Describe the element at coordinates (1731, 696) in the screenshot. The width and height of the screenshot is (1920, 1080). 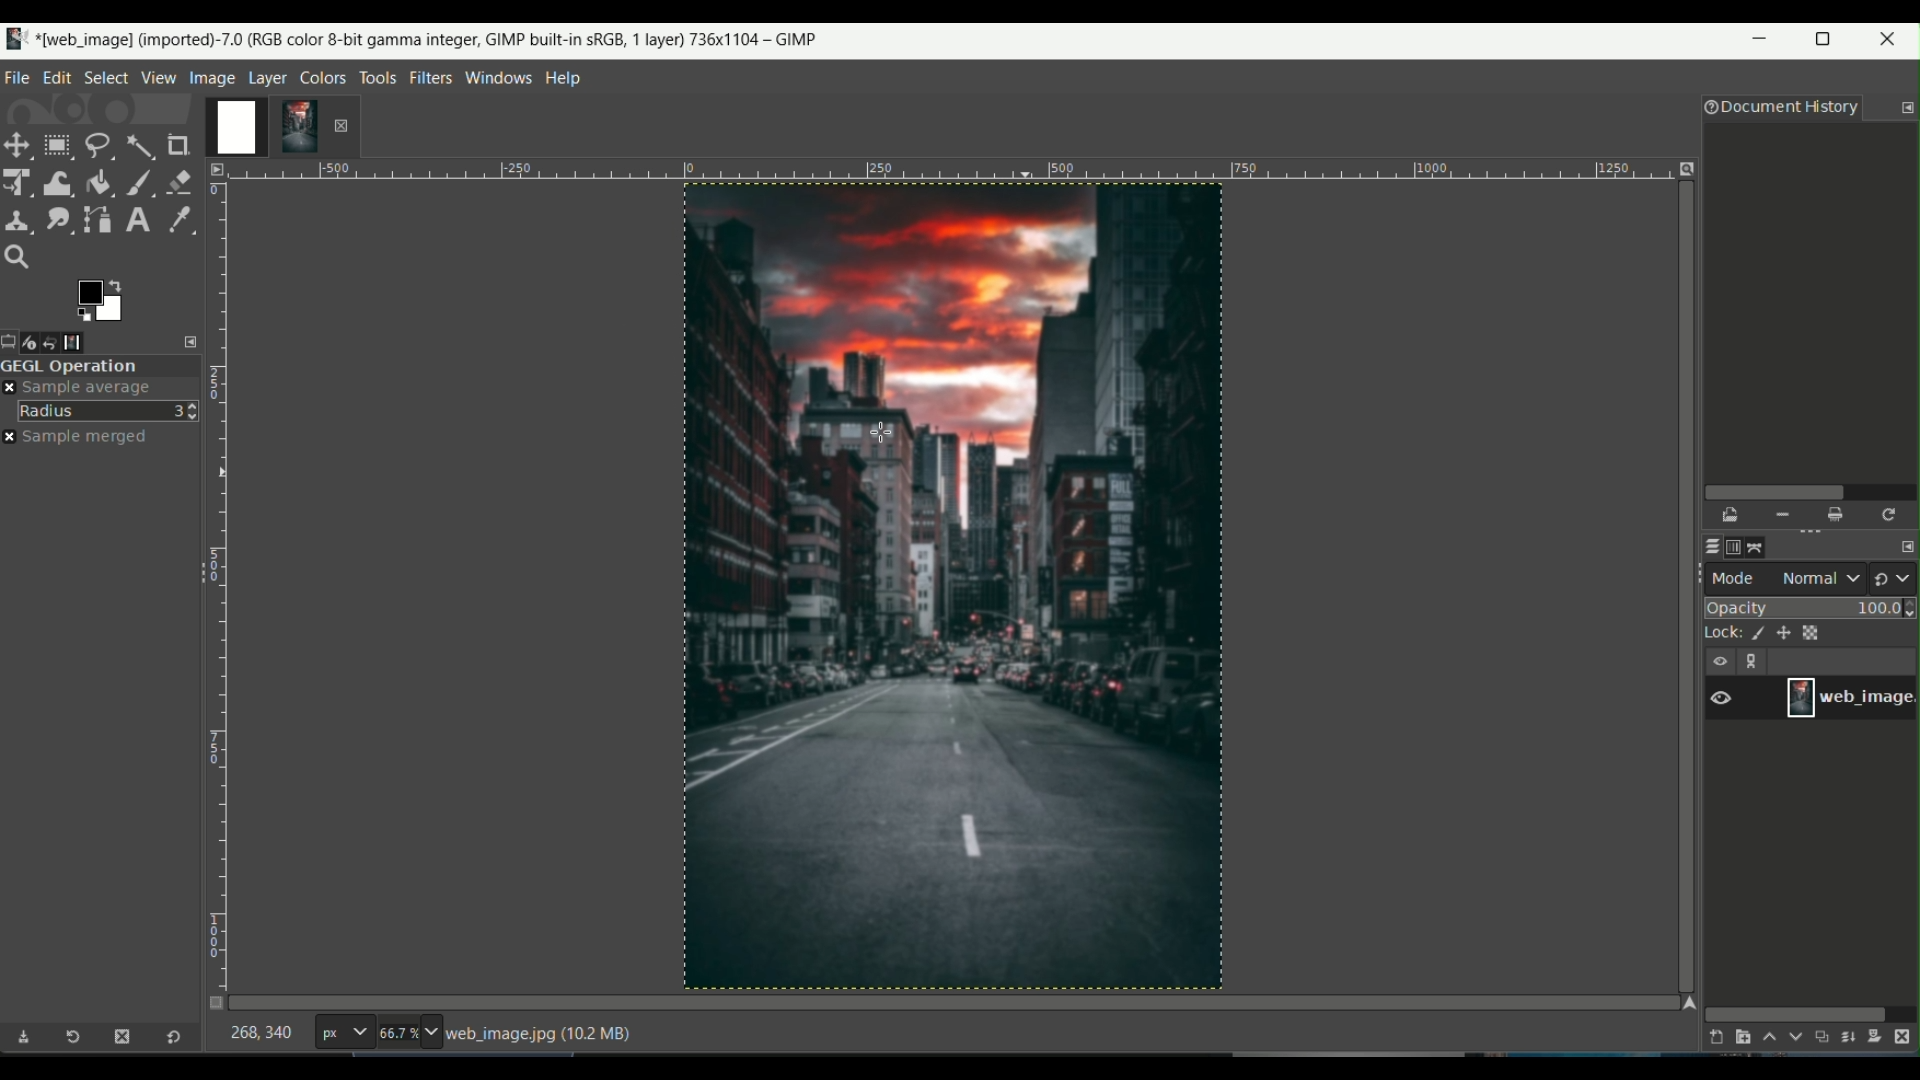
I see `layer attribute` at that location.